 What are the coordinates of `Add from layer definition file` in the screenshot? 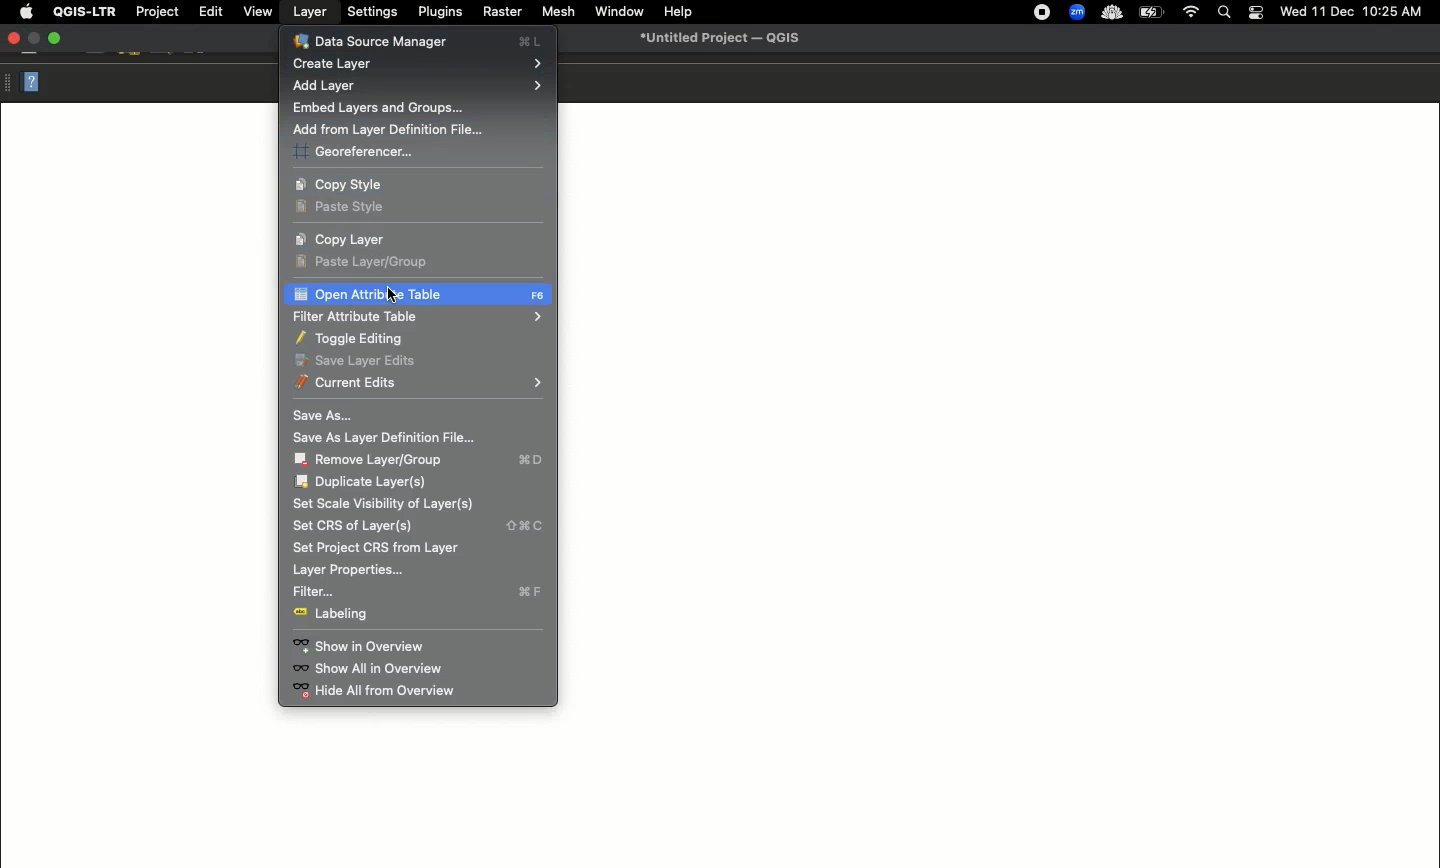 It's located at (395, 131).